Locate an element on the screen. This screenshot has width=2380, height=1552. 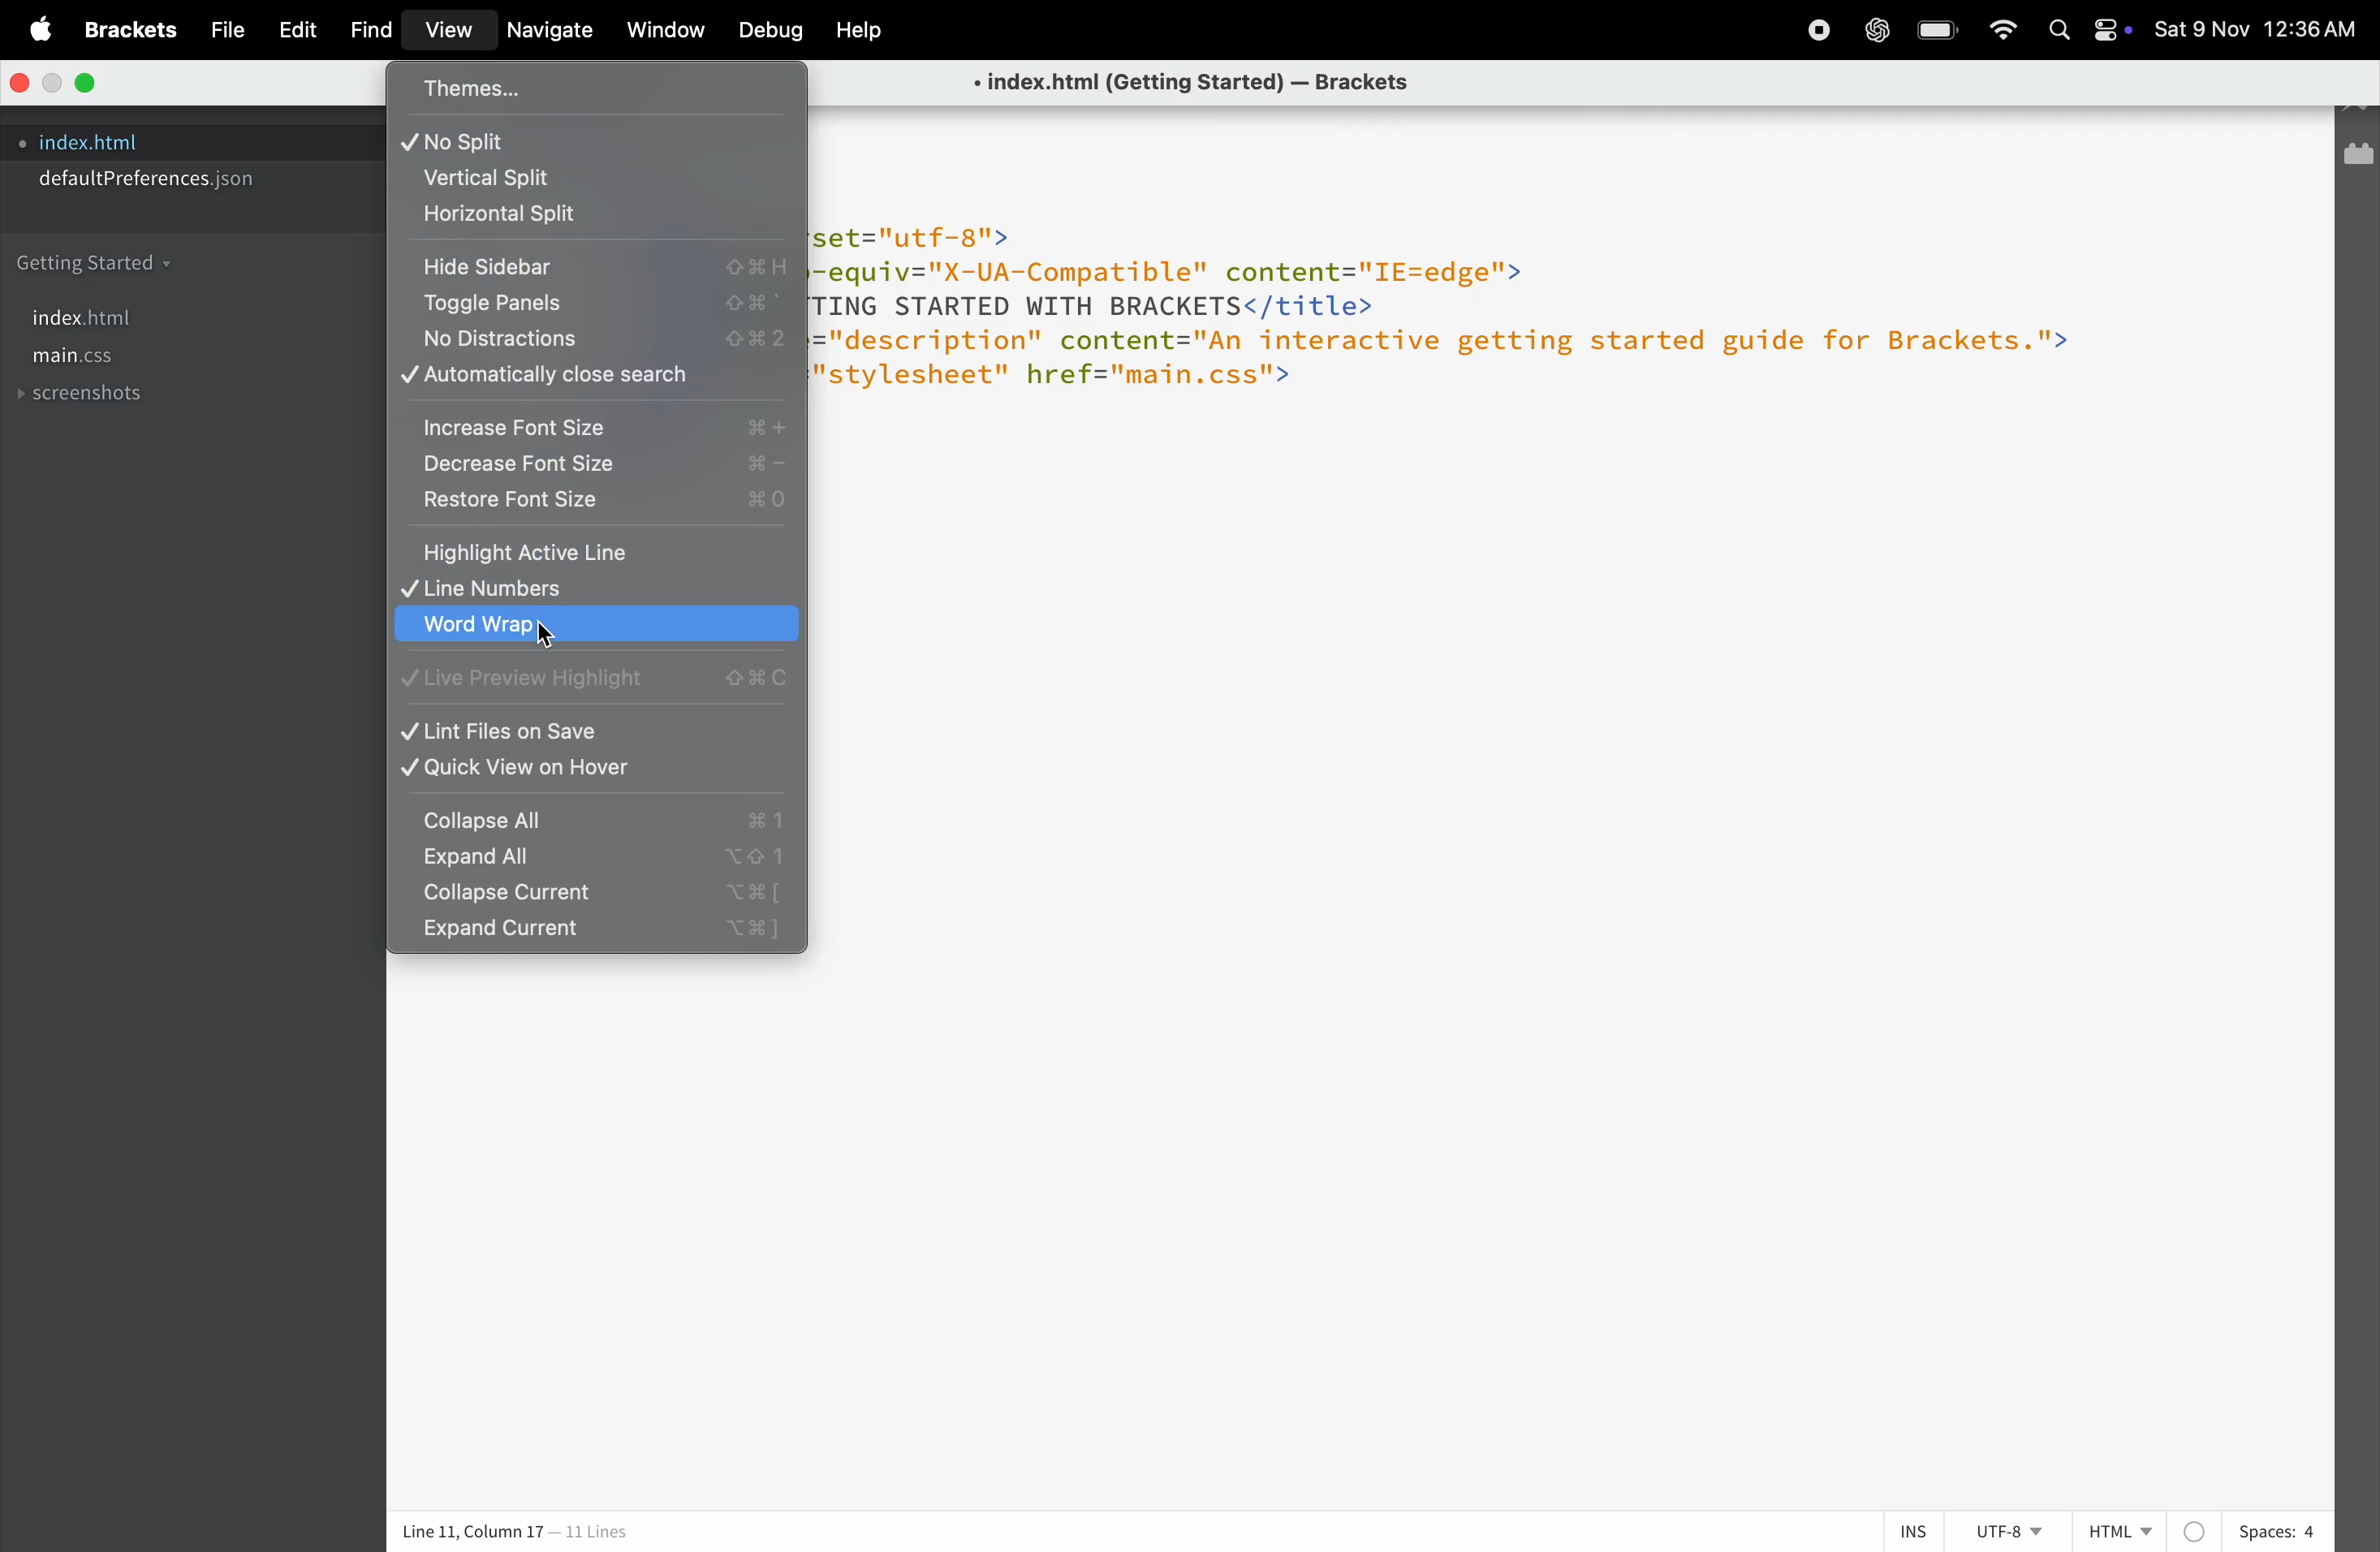
battery is located at coordinates (1940, 28).